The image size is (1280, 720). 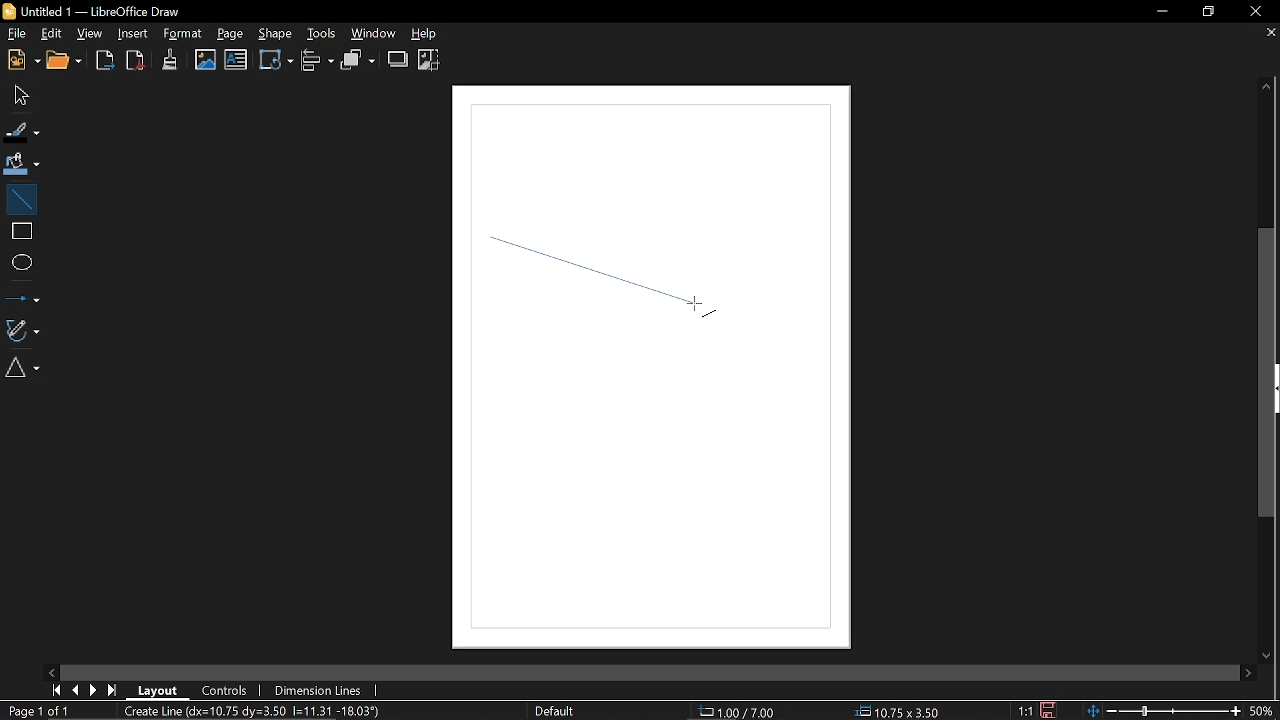 I want to click on Close, so click(x=1256, y=13).